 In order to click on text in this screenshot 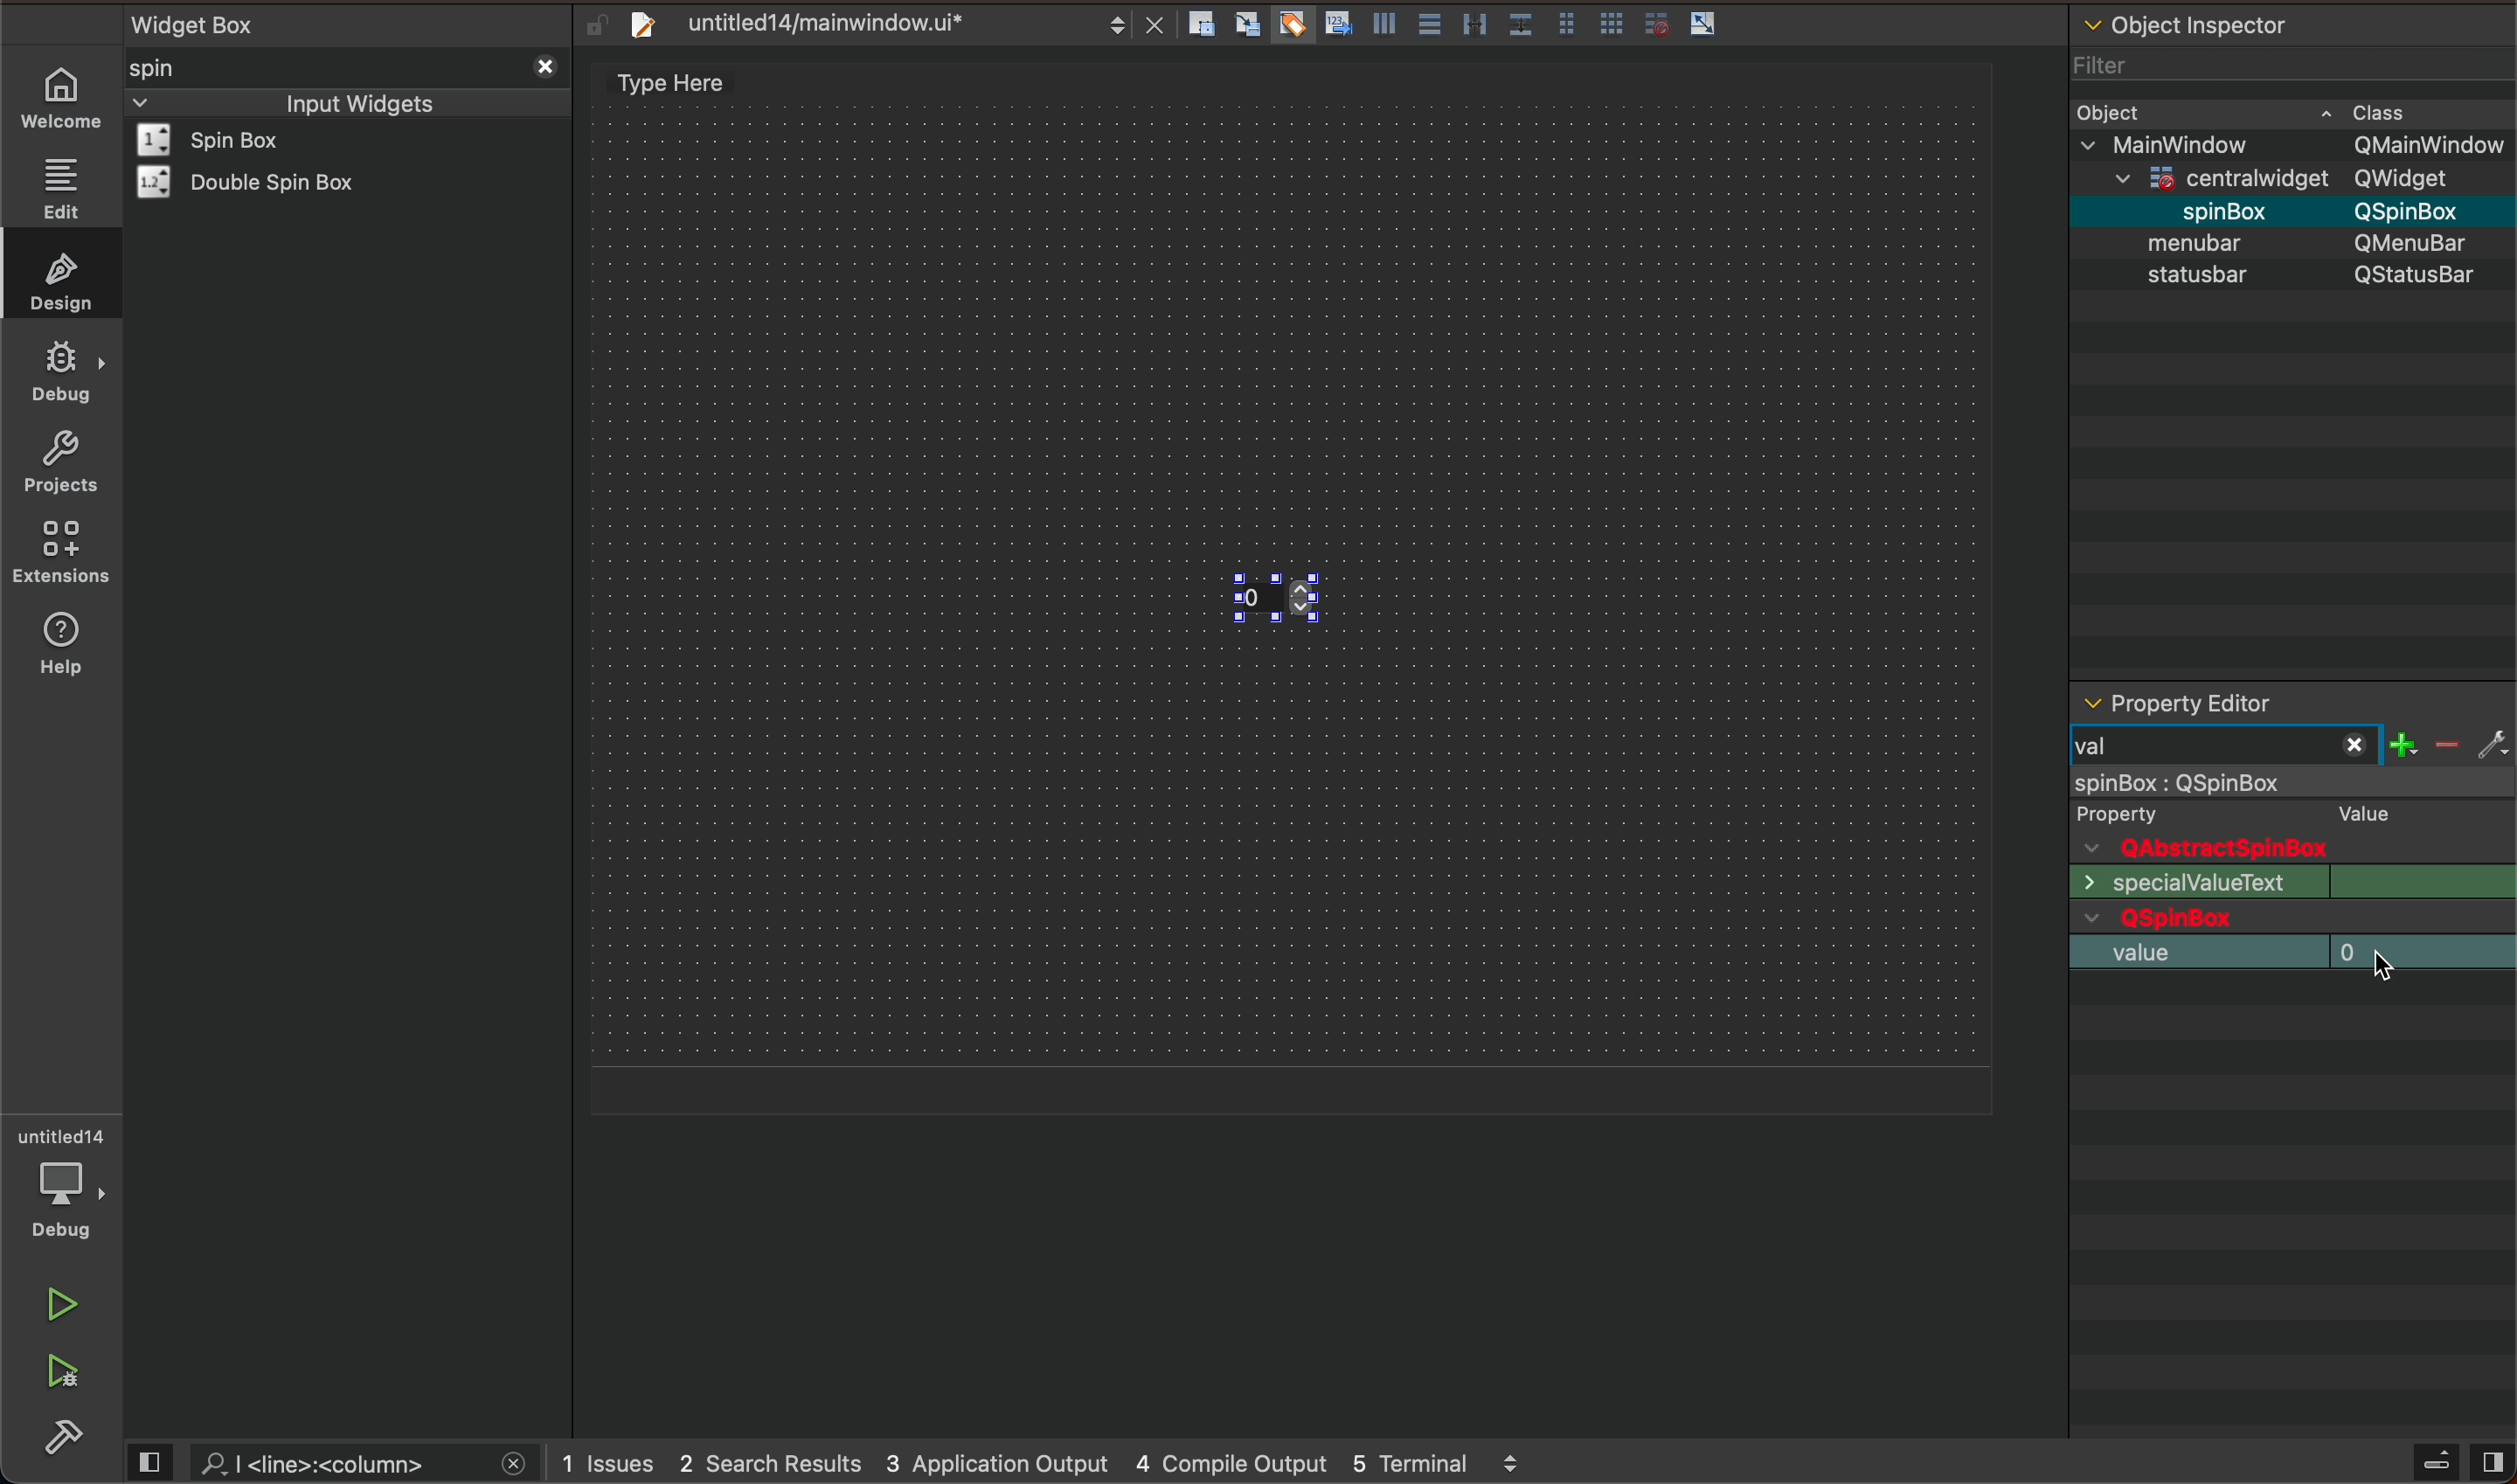, I will do `click(2356, 812)`.